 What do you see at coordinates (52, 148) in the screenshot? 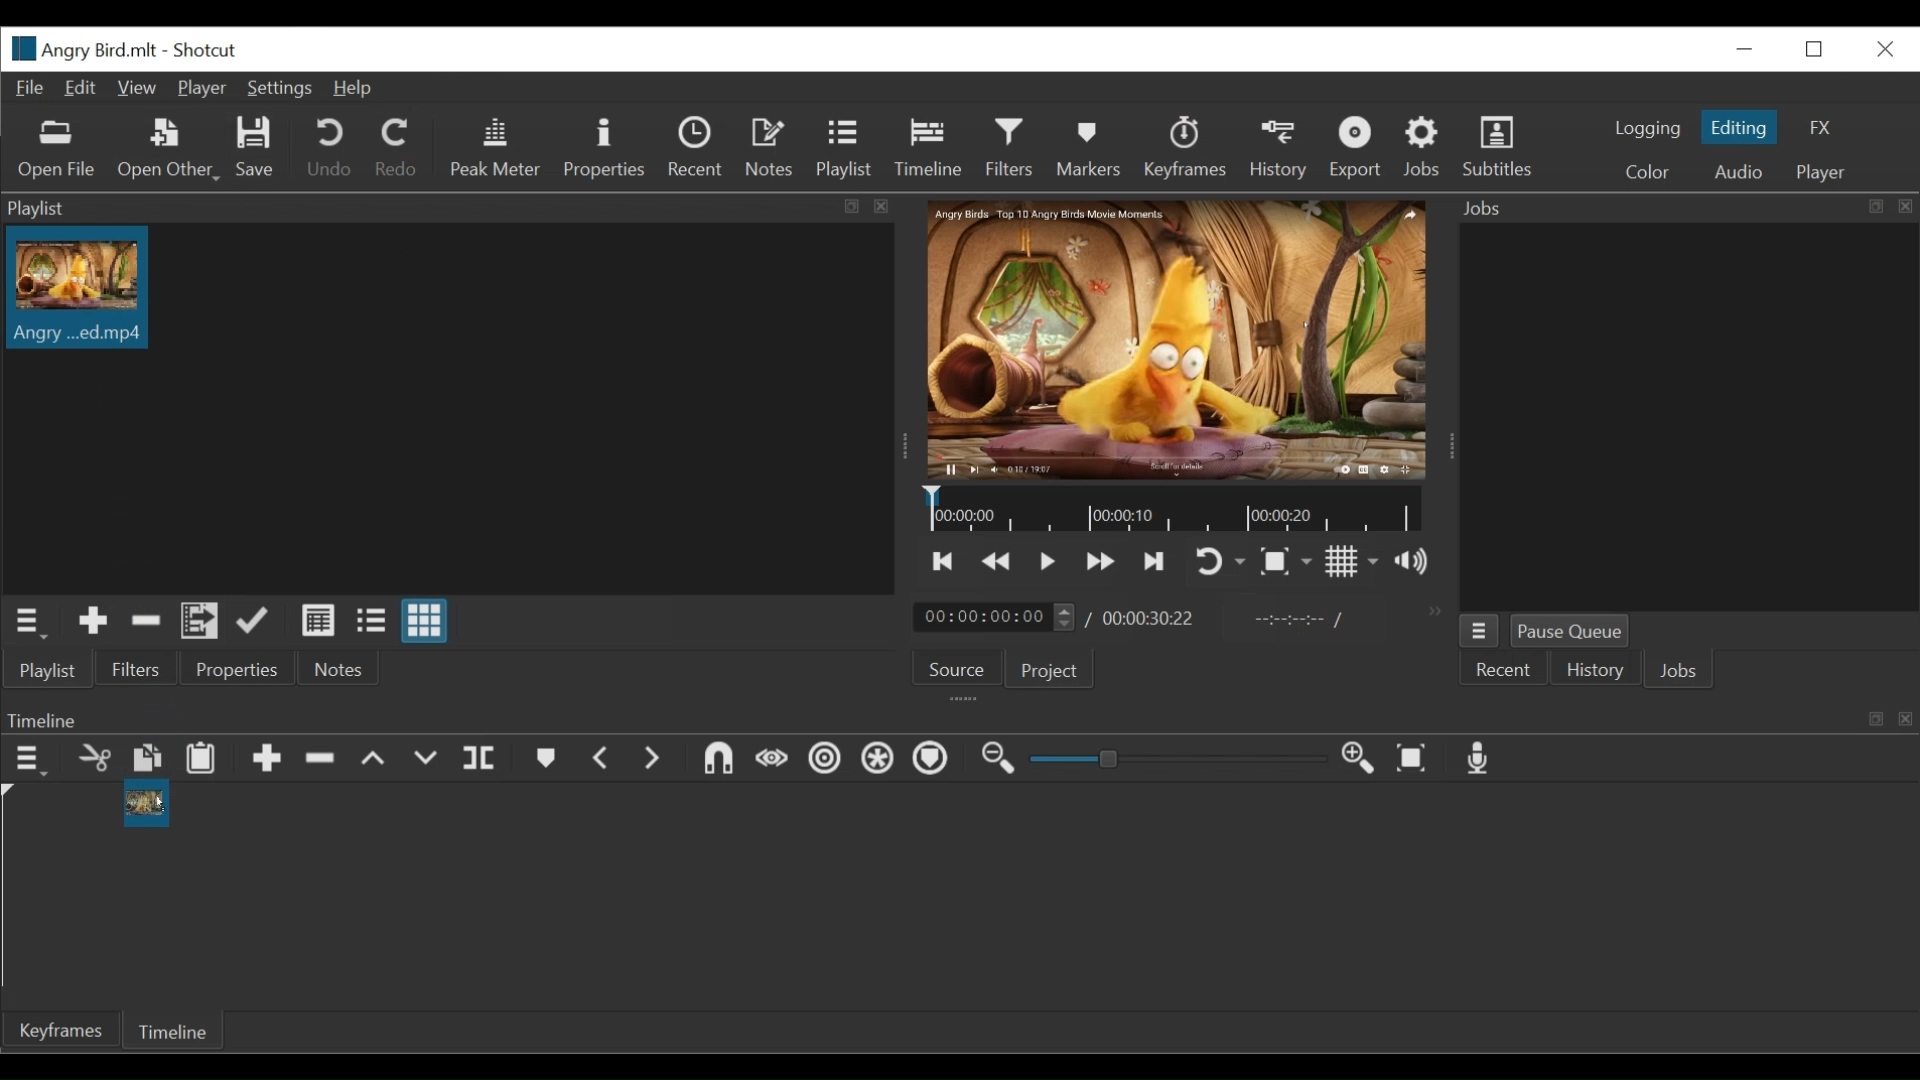
I see `Open File` at bounding box center [52, 148].